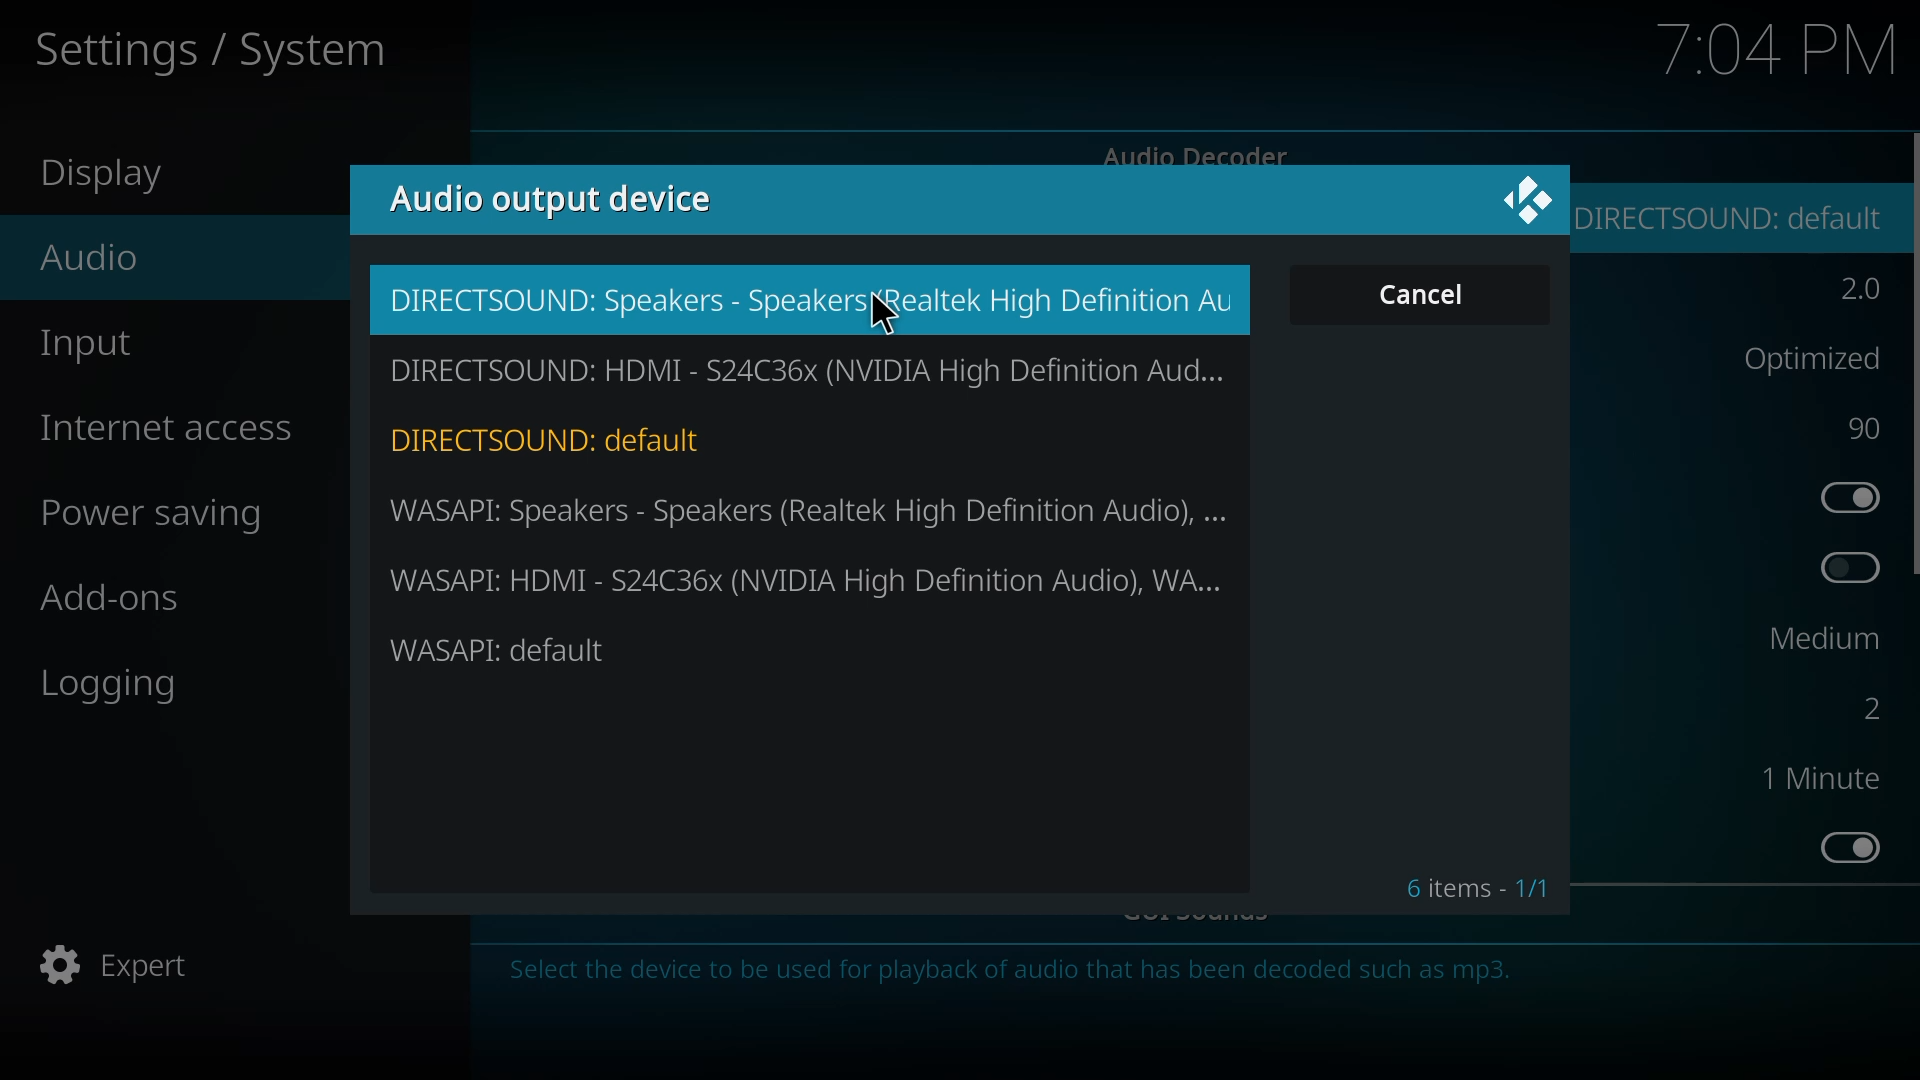  I want to click on 6 items, so click(1477, 887).